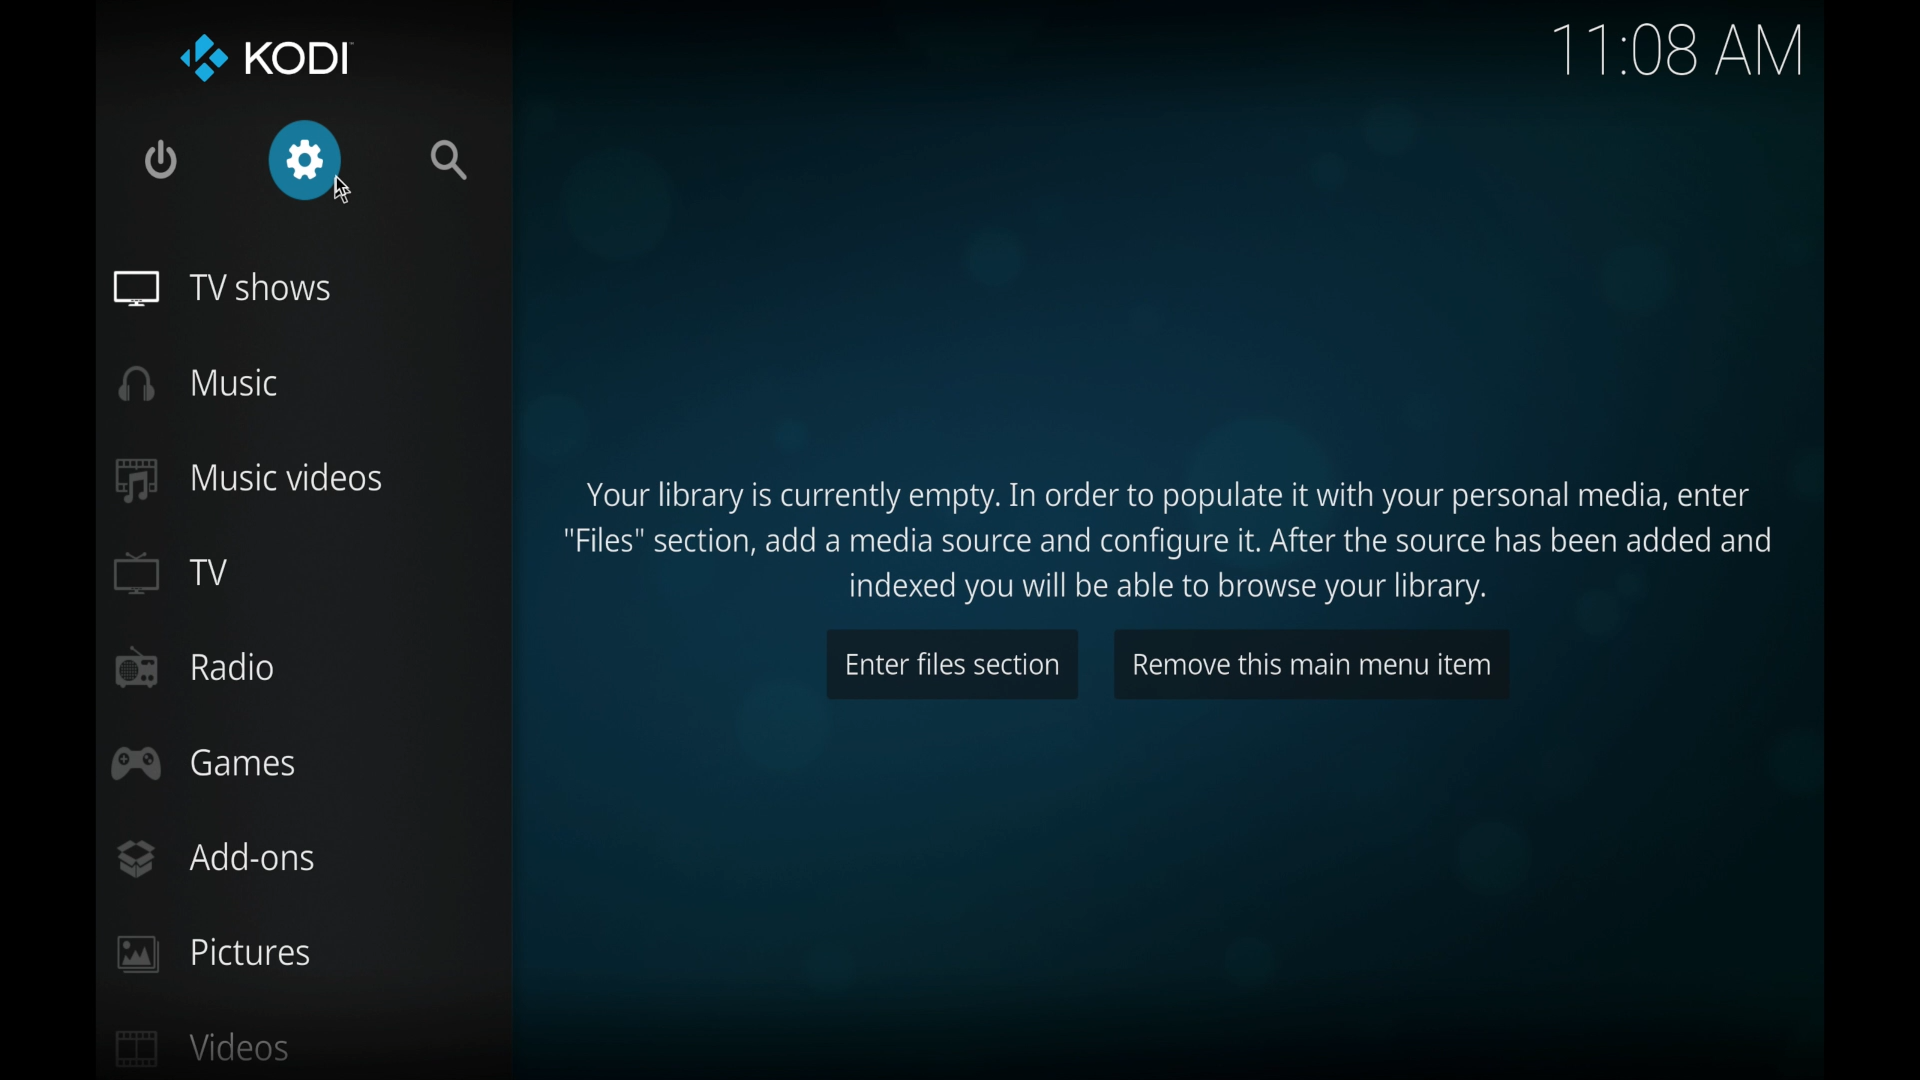 The width and height of the screenshot is (1920, 1080). Describe the element at coordinates (1679, 52) in the screenshot. I see `time` at that location.